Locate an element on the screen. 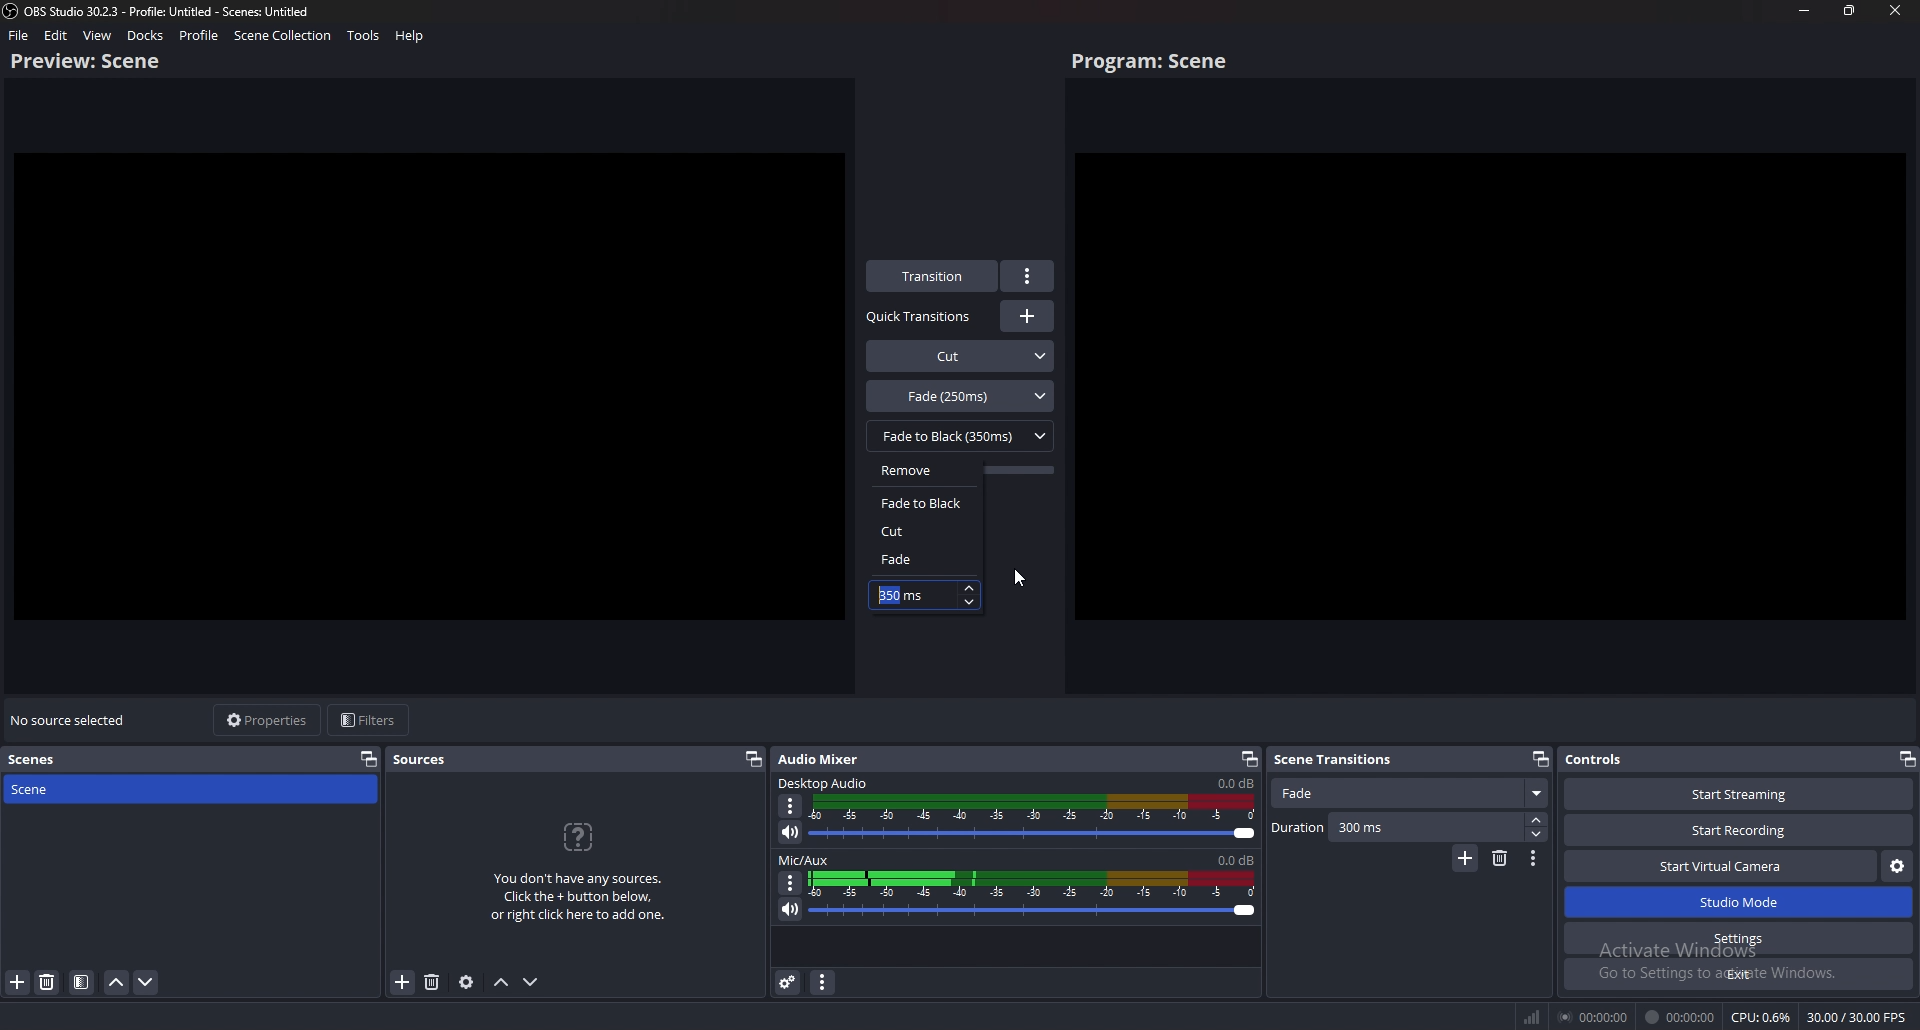 The width and height of the screenshot is (1920, 1030). transition is located at coordinates (934, 276).